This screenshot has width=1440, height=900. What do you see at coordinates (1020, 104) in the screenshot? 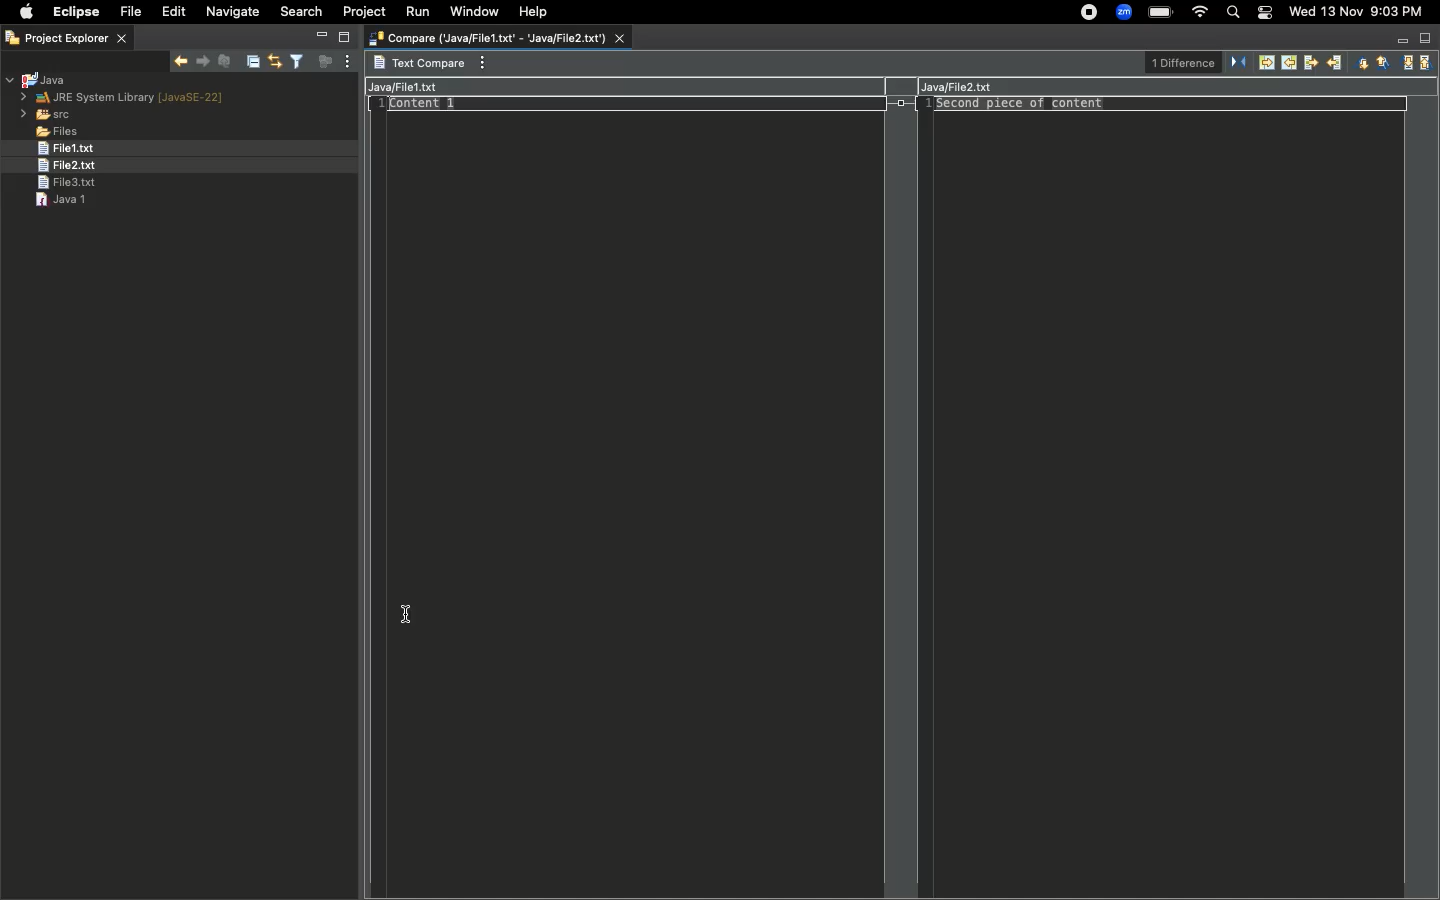
I see `Second piece of content` at bounding box center [1020, 104].